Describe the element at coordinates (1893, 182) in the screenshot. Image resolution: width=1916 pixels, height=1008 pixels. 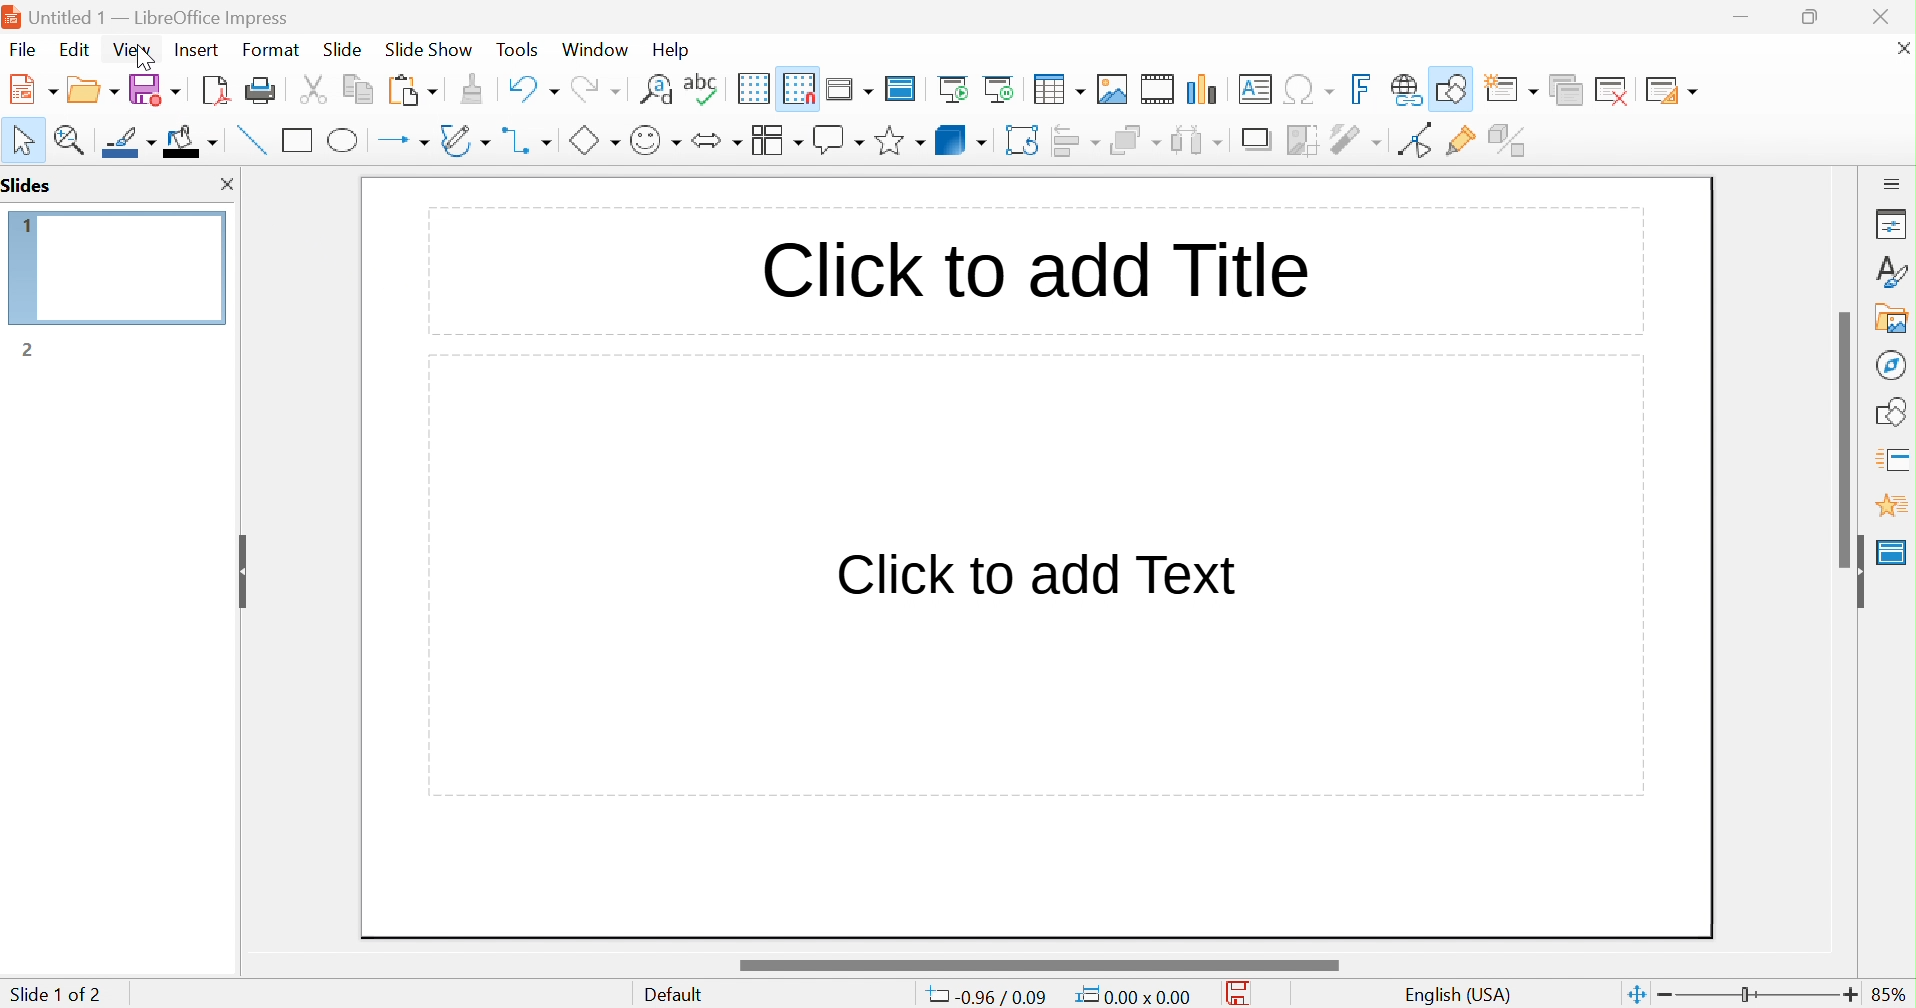
I see `sidebar settings` at that location.